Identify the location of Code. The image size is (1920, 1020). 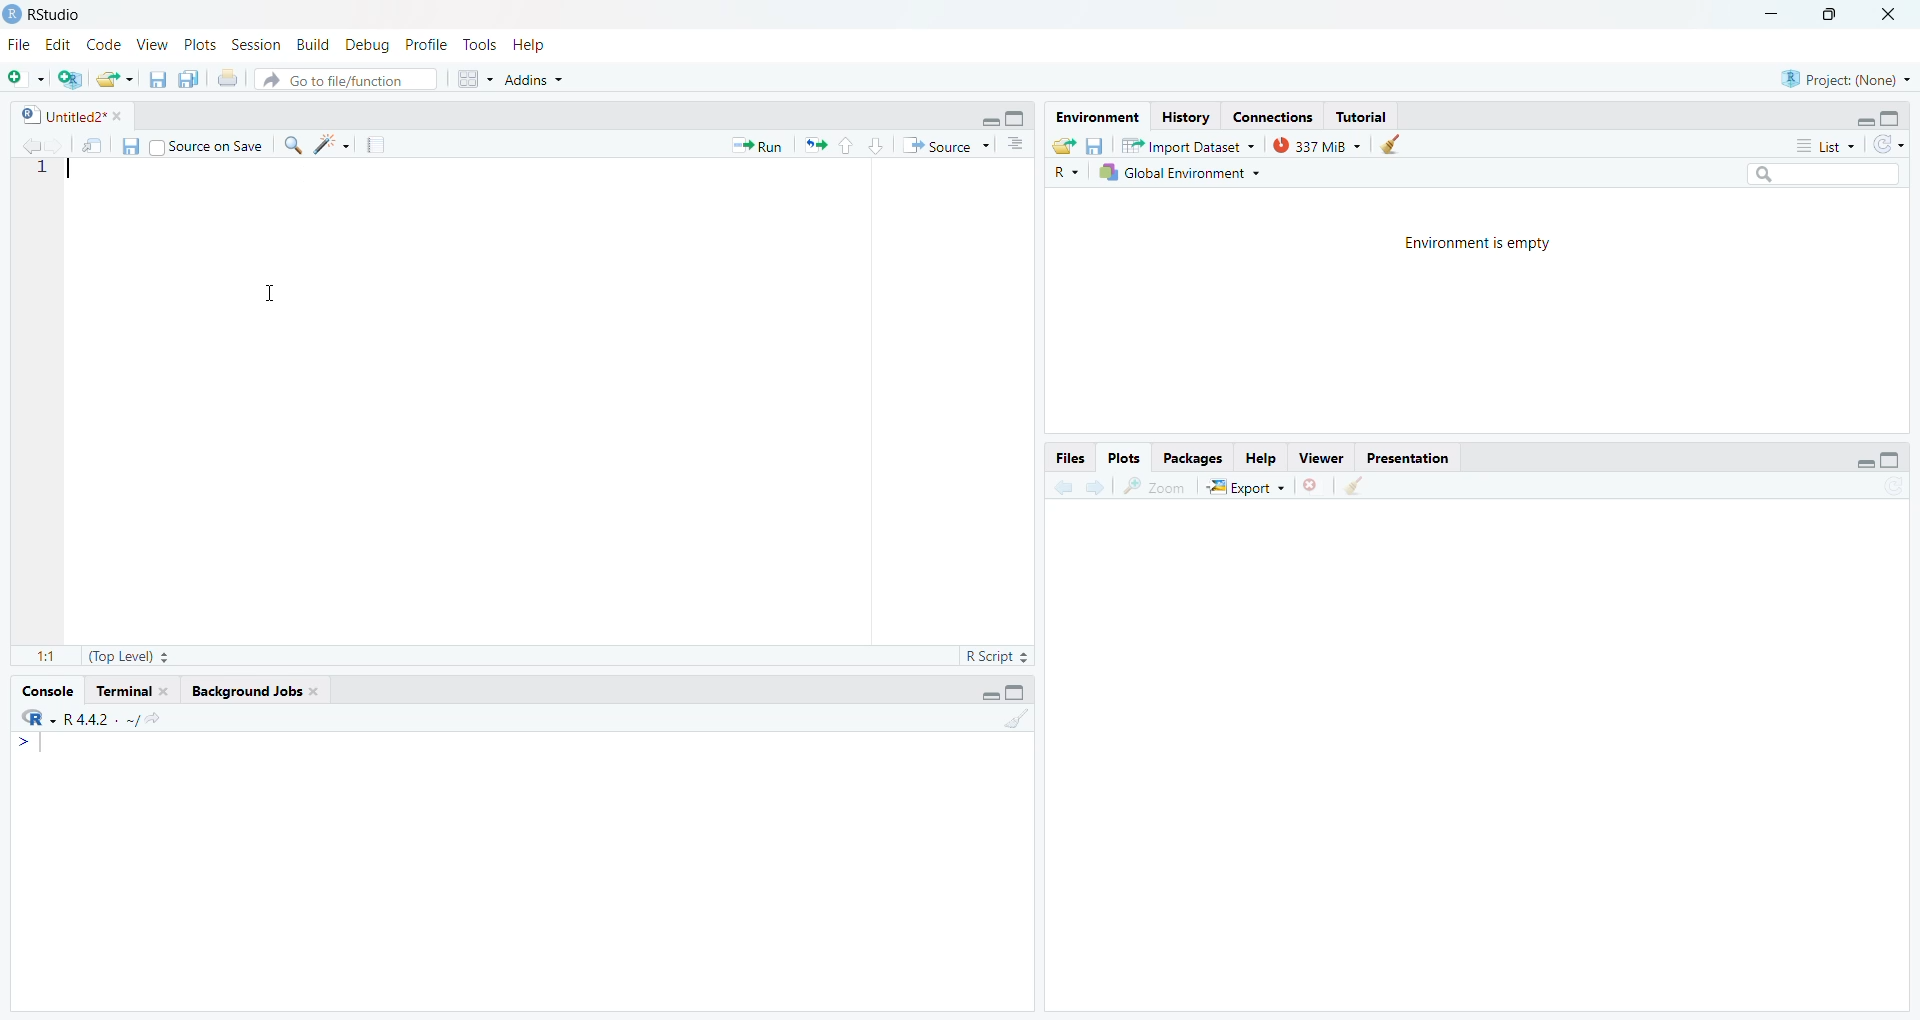
(105, 44).